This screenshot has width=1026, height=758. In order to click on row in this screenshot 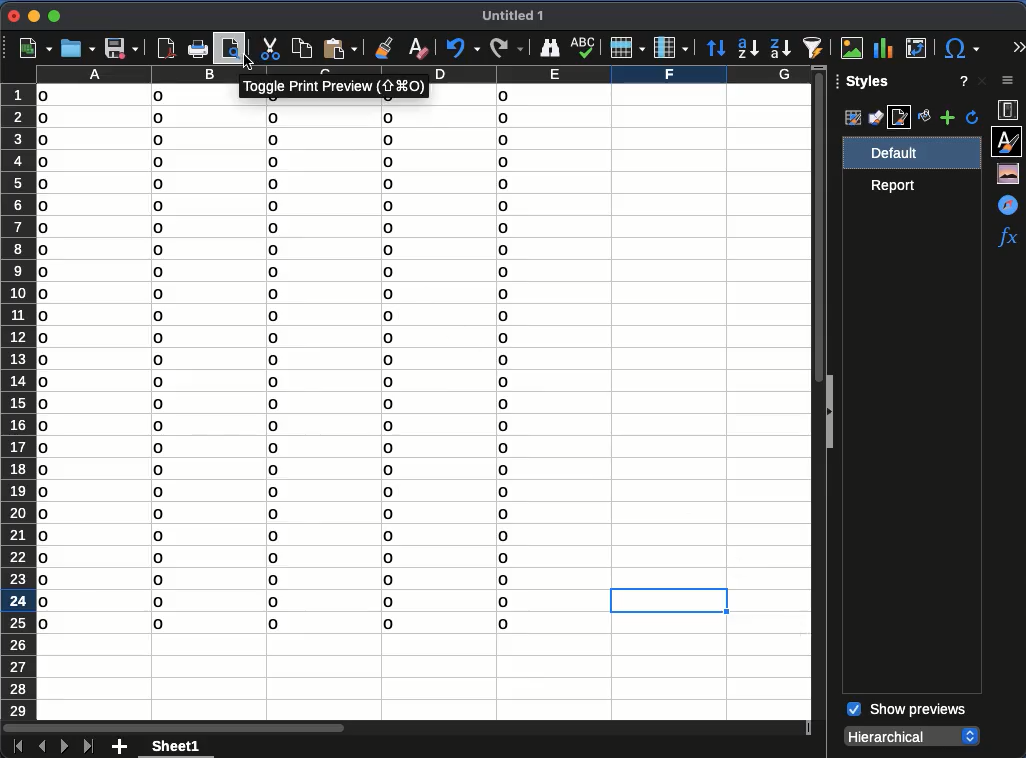, I will do `click(628, 48)`.